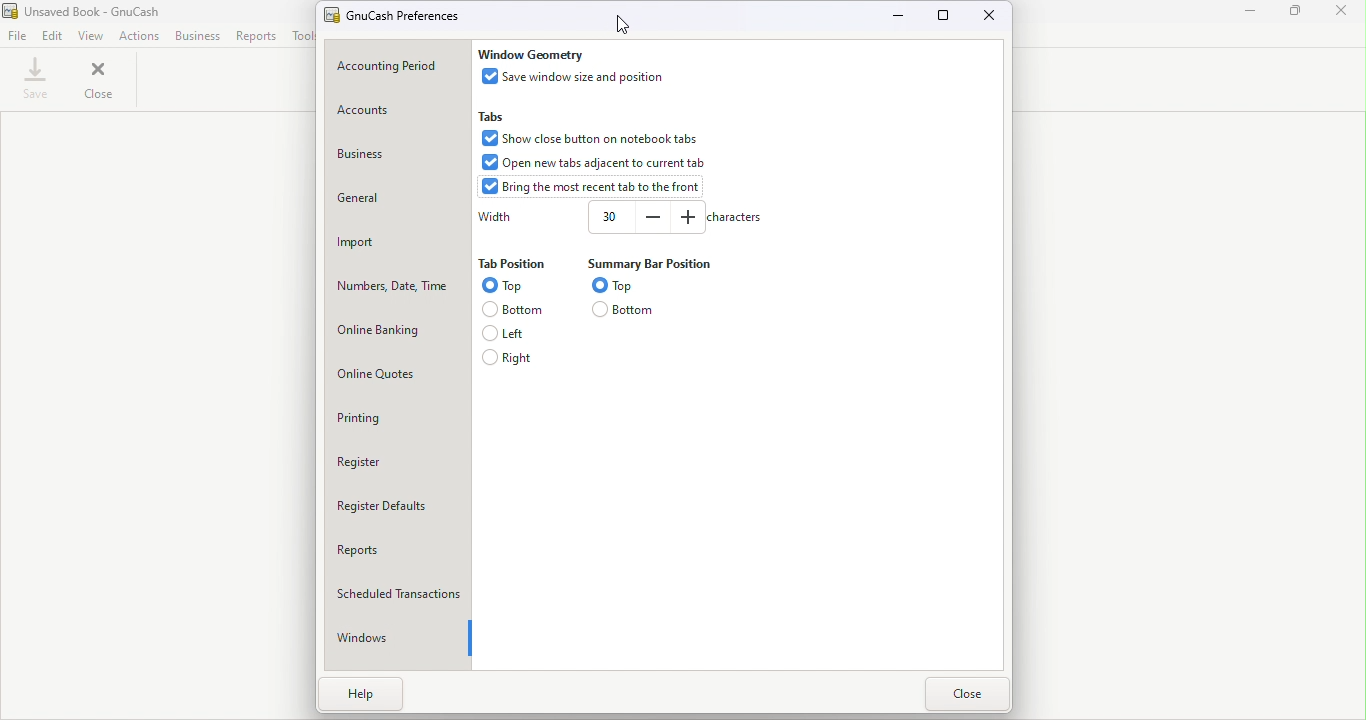 Image resolution: width=1366 pixels, height=720 pixels. Describe the element at coordinates (395, 67) in the screenshot. I see `Accounting period` at that location.